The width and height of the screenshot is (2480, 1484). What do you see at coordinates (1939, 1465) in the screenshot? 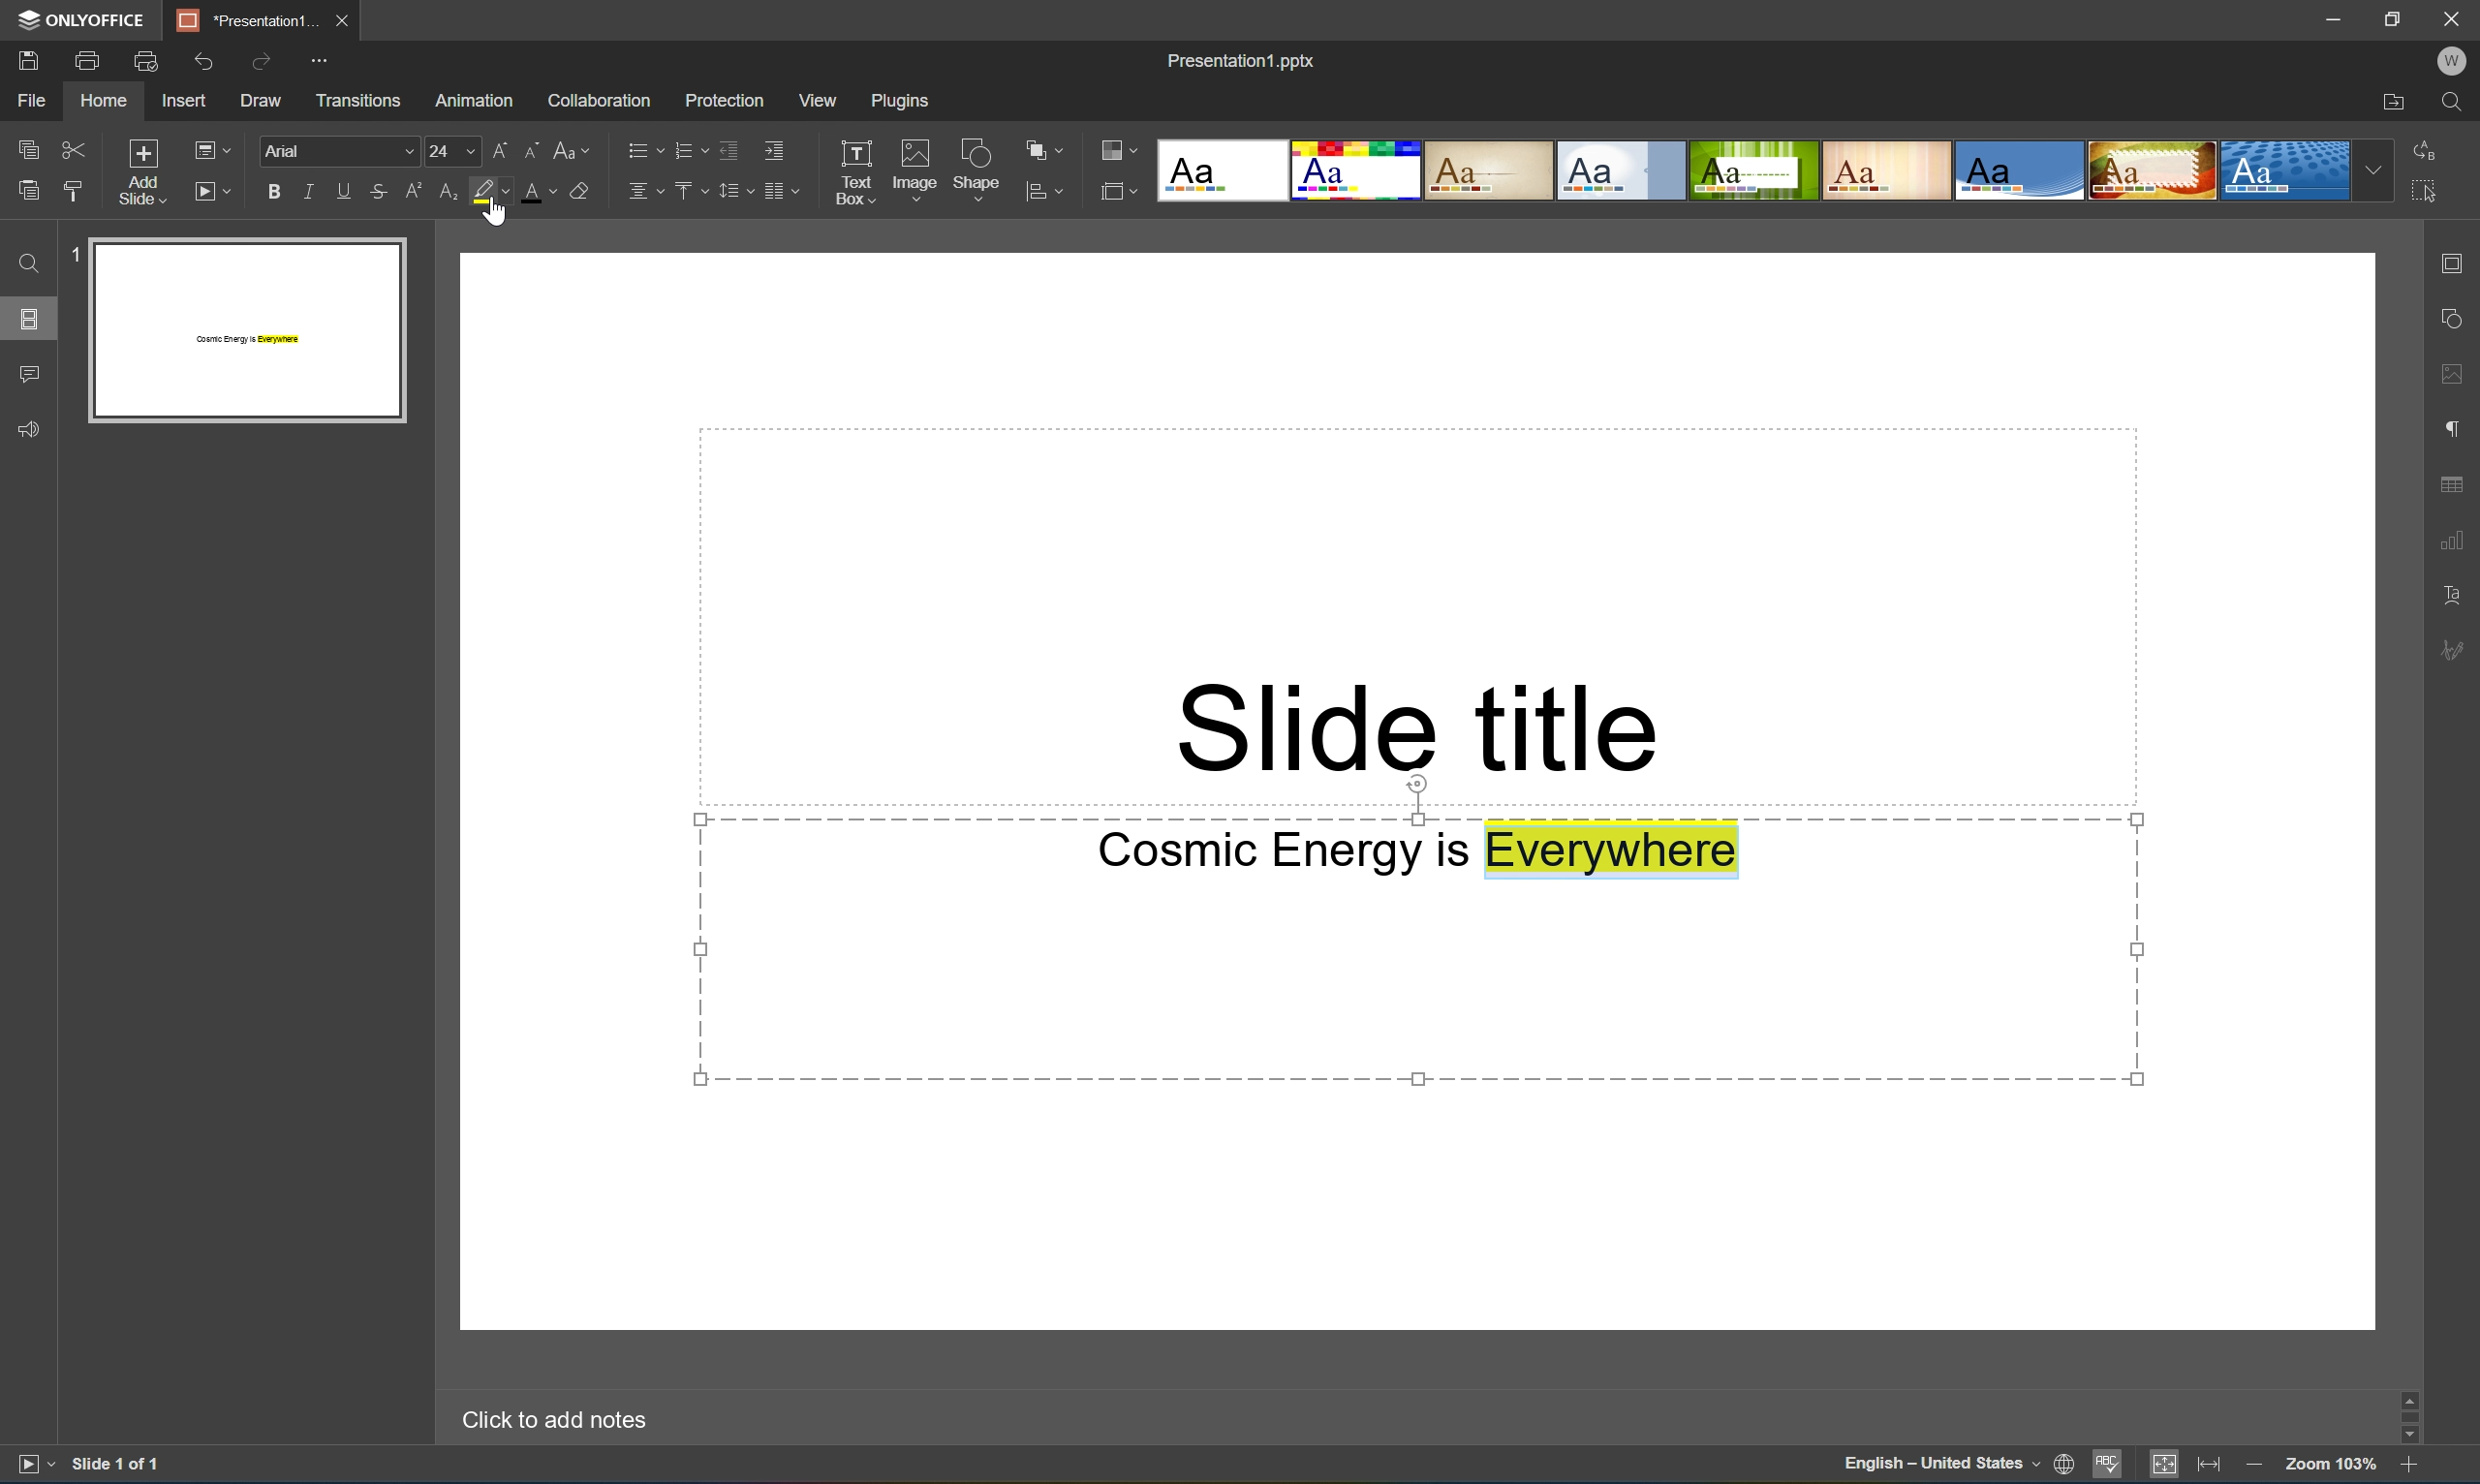
I see `English - United States` at bounding box center [1939, 1465].